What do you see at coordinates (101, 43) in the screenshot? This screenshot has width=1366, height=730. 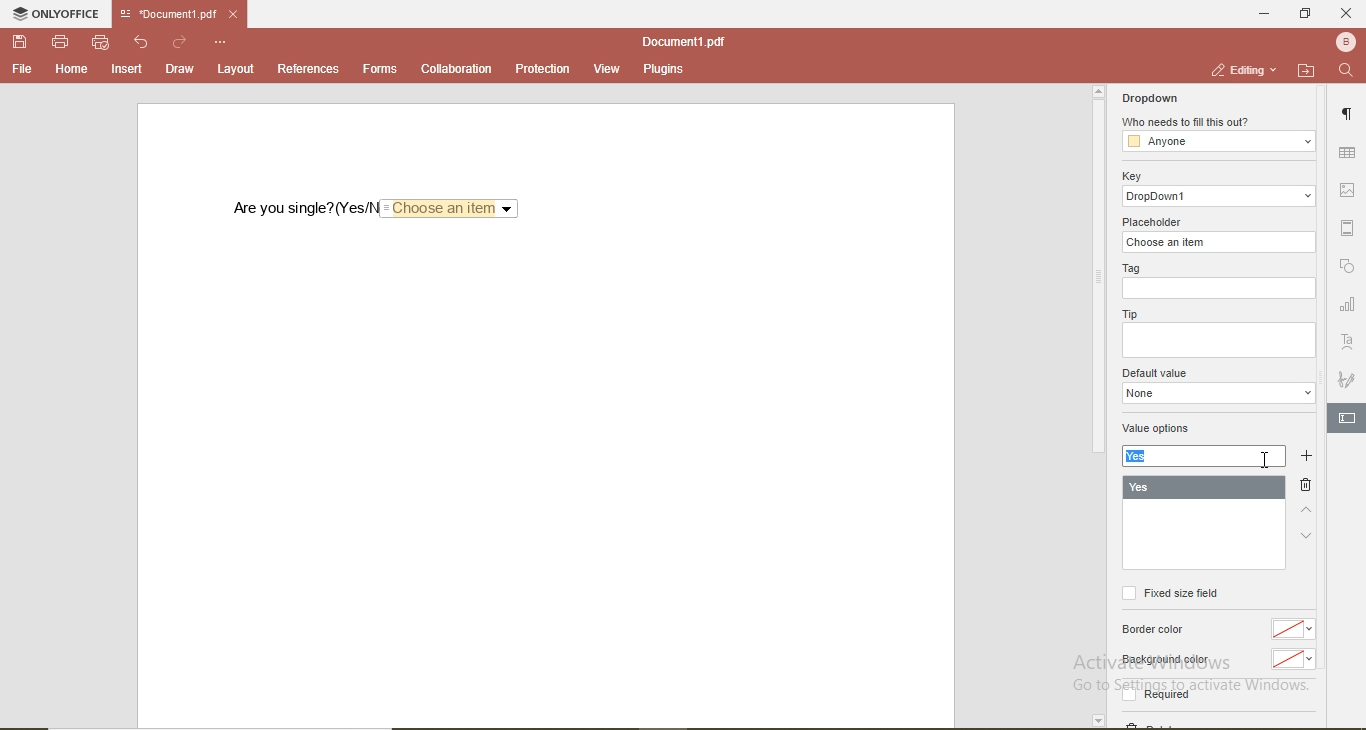 I see `quick print` at bounding box center [101, 43].